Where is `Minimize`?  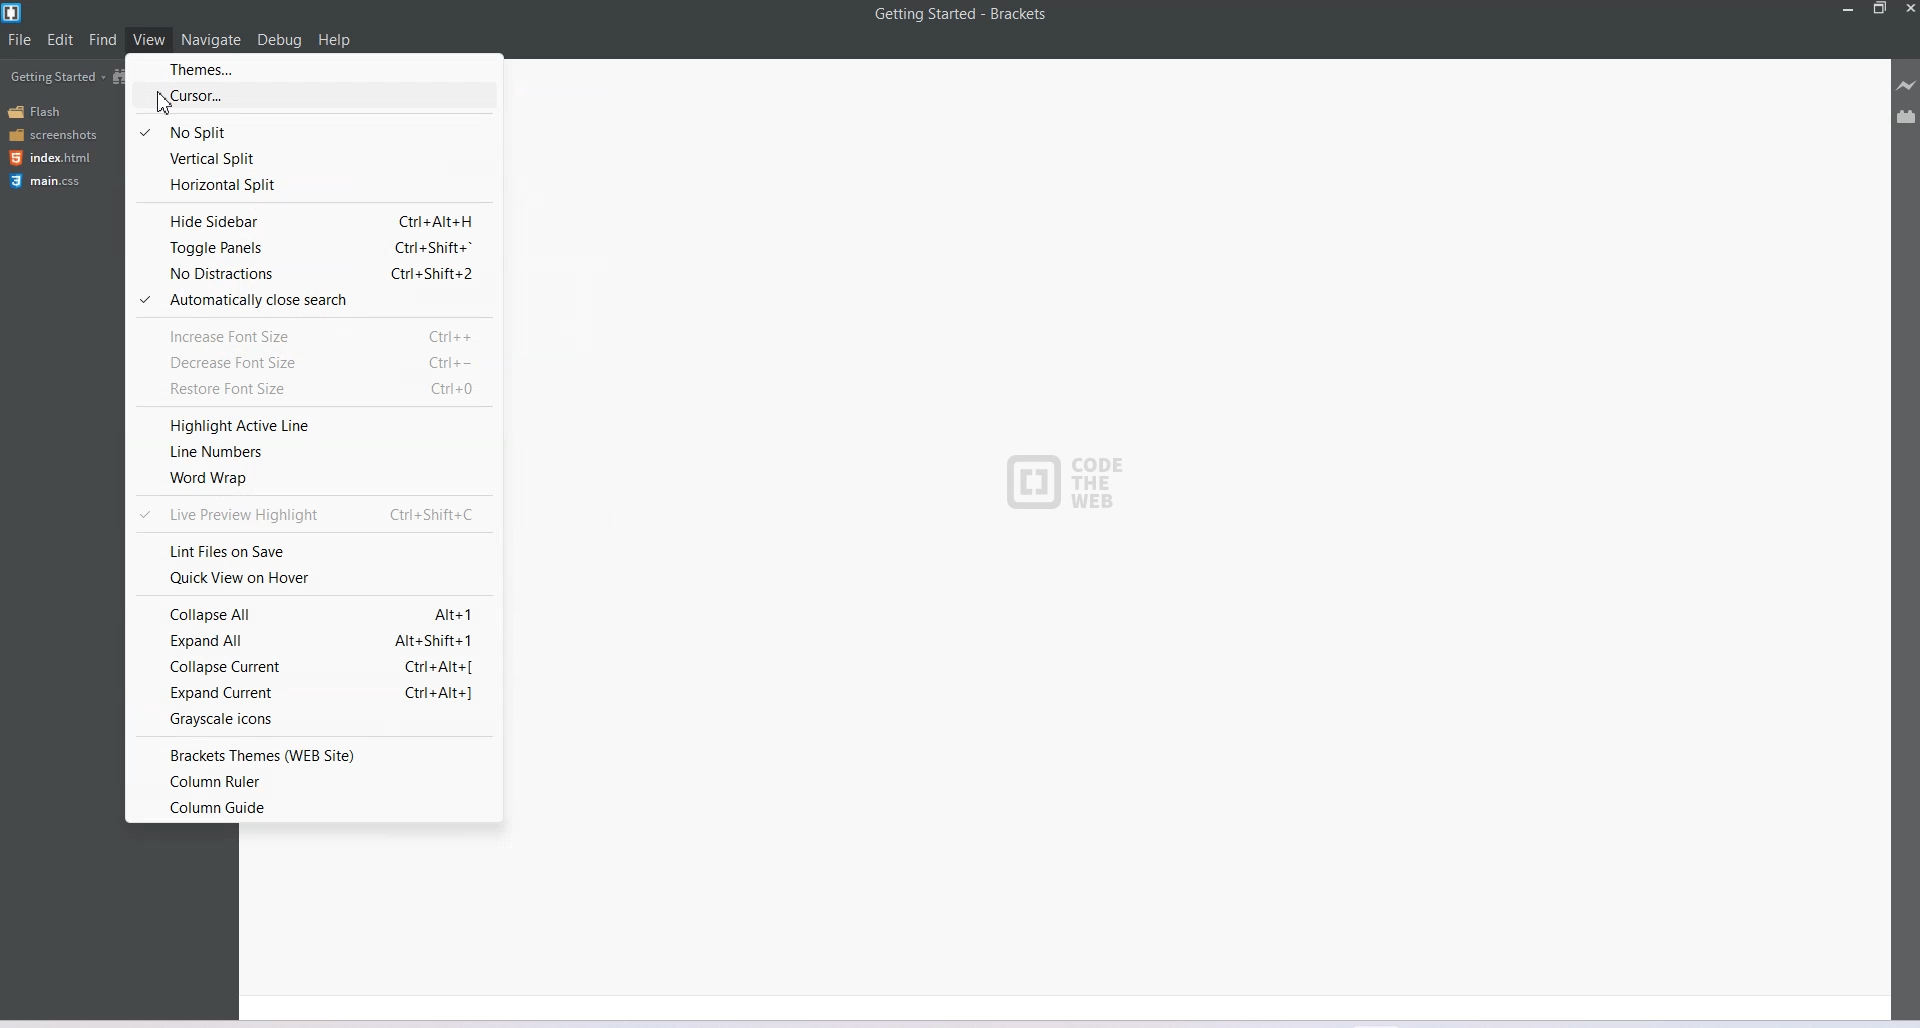 Minimize is located at coordinates (1849, 9).